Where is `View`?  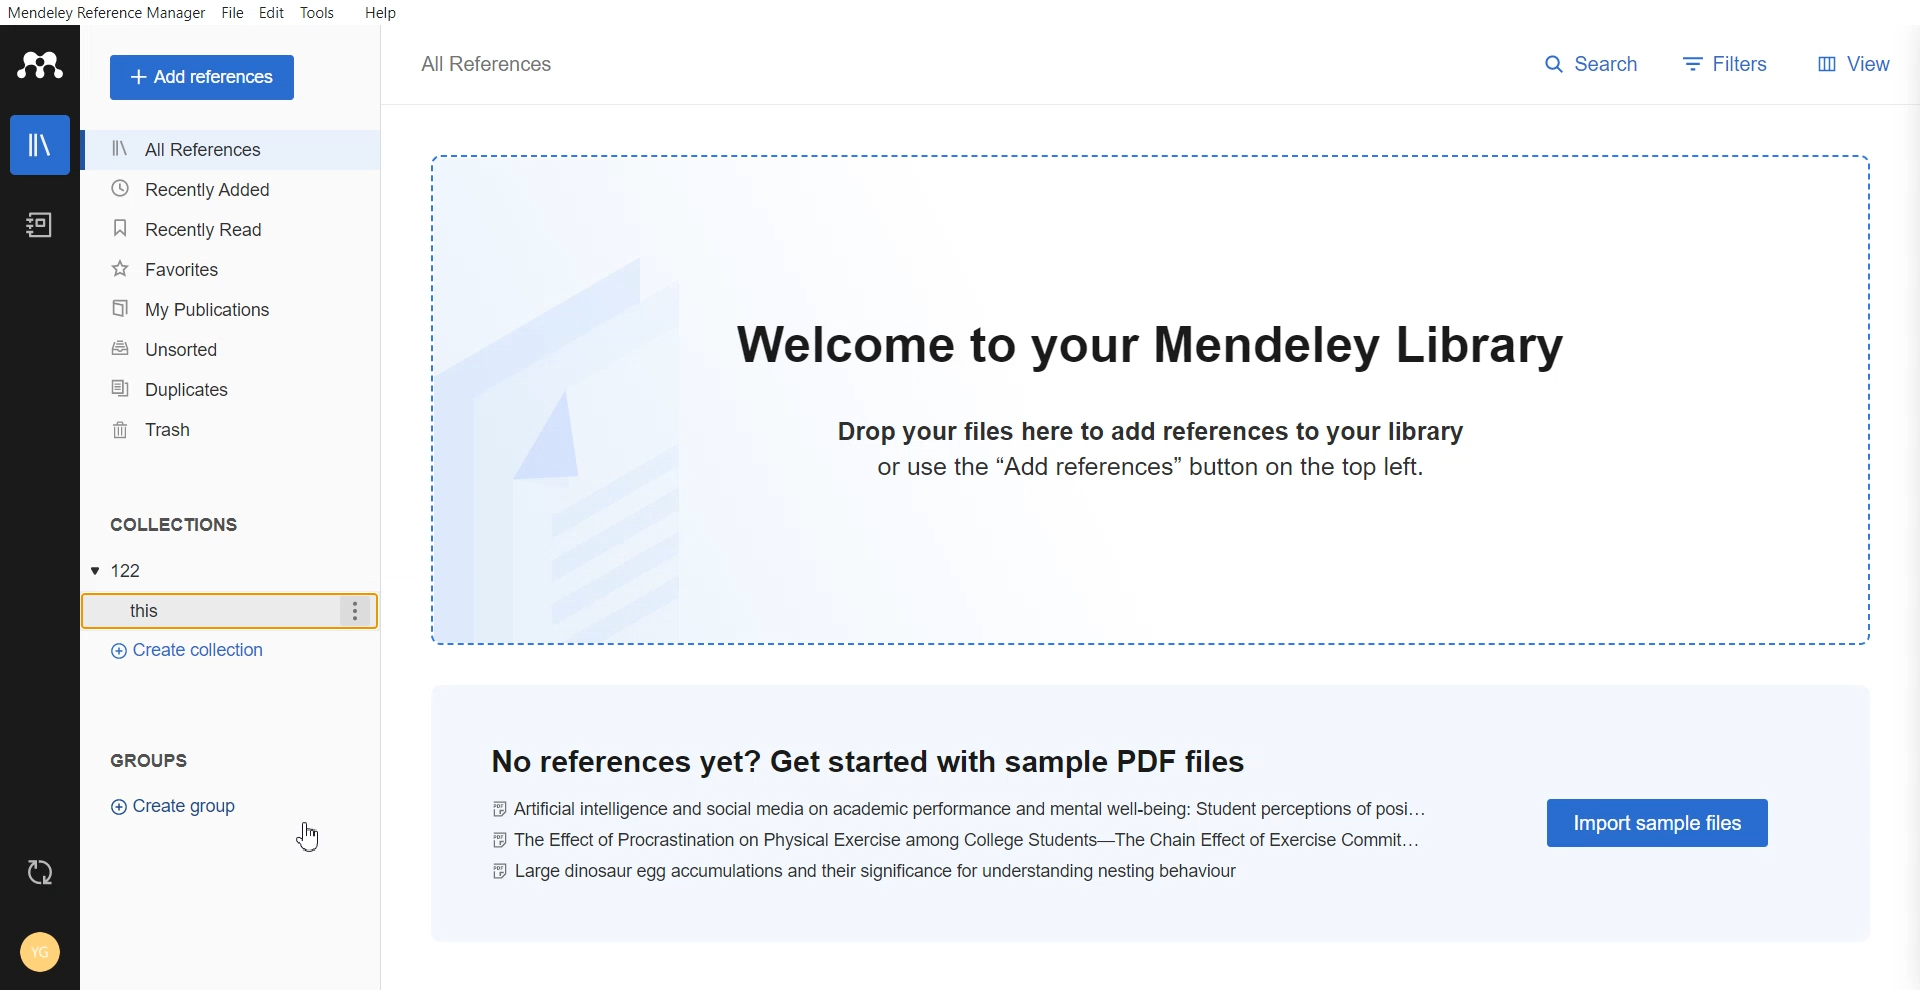
View is located at coordinates (1849, 62).